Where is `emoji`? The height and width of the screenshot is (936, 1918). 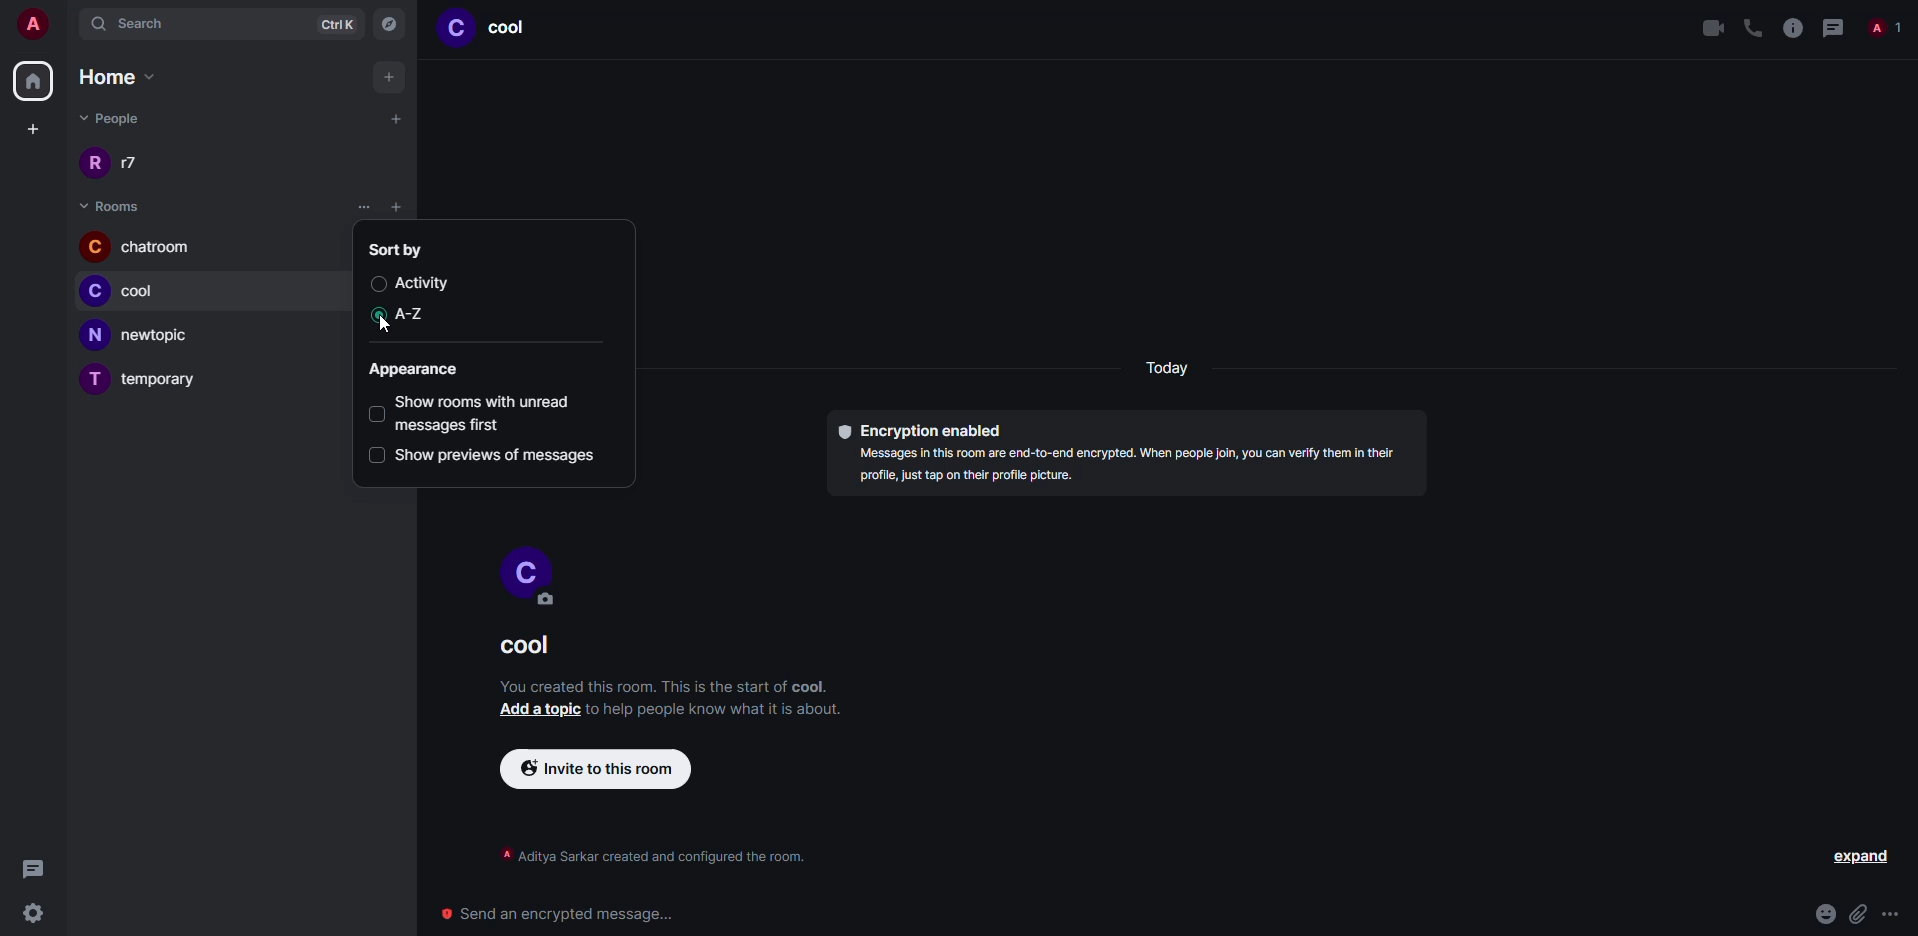
emoji is located at coordinates (1823, 914).